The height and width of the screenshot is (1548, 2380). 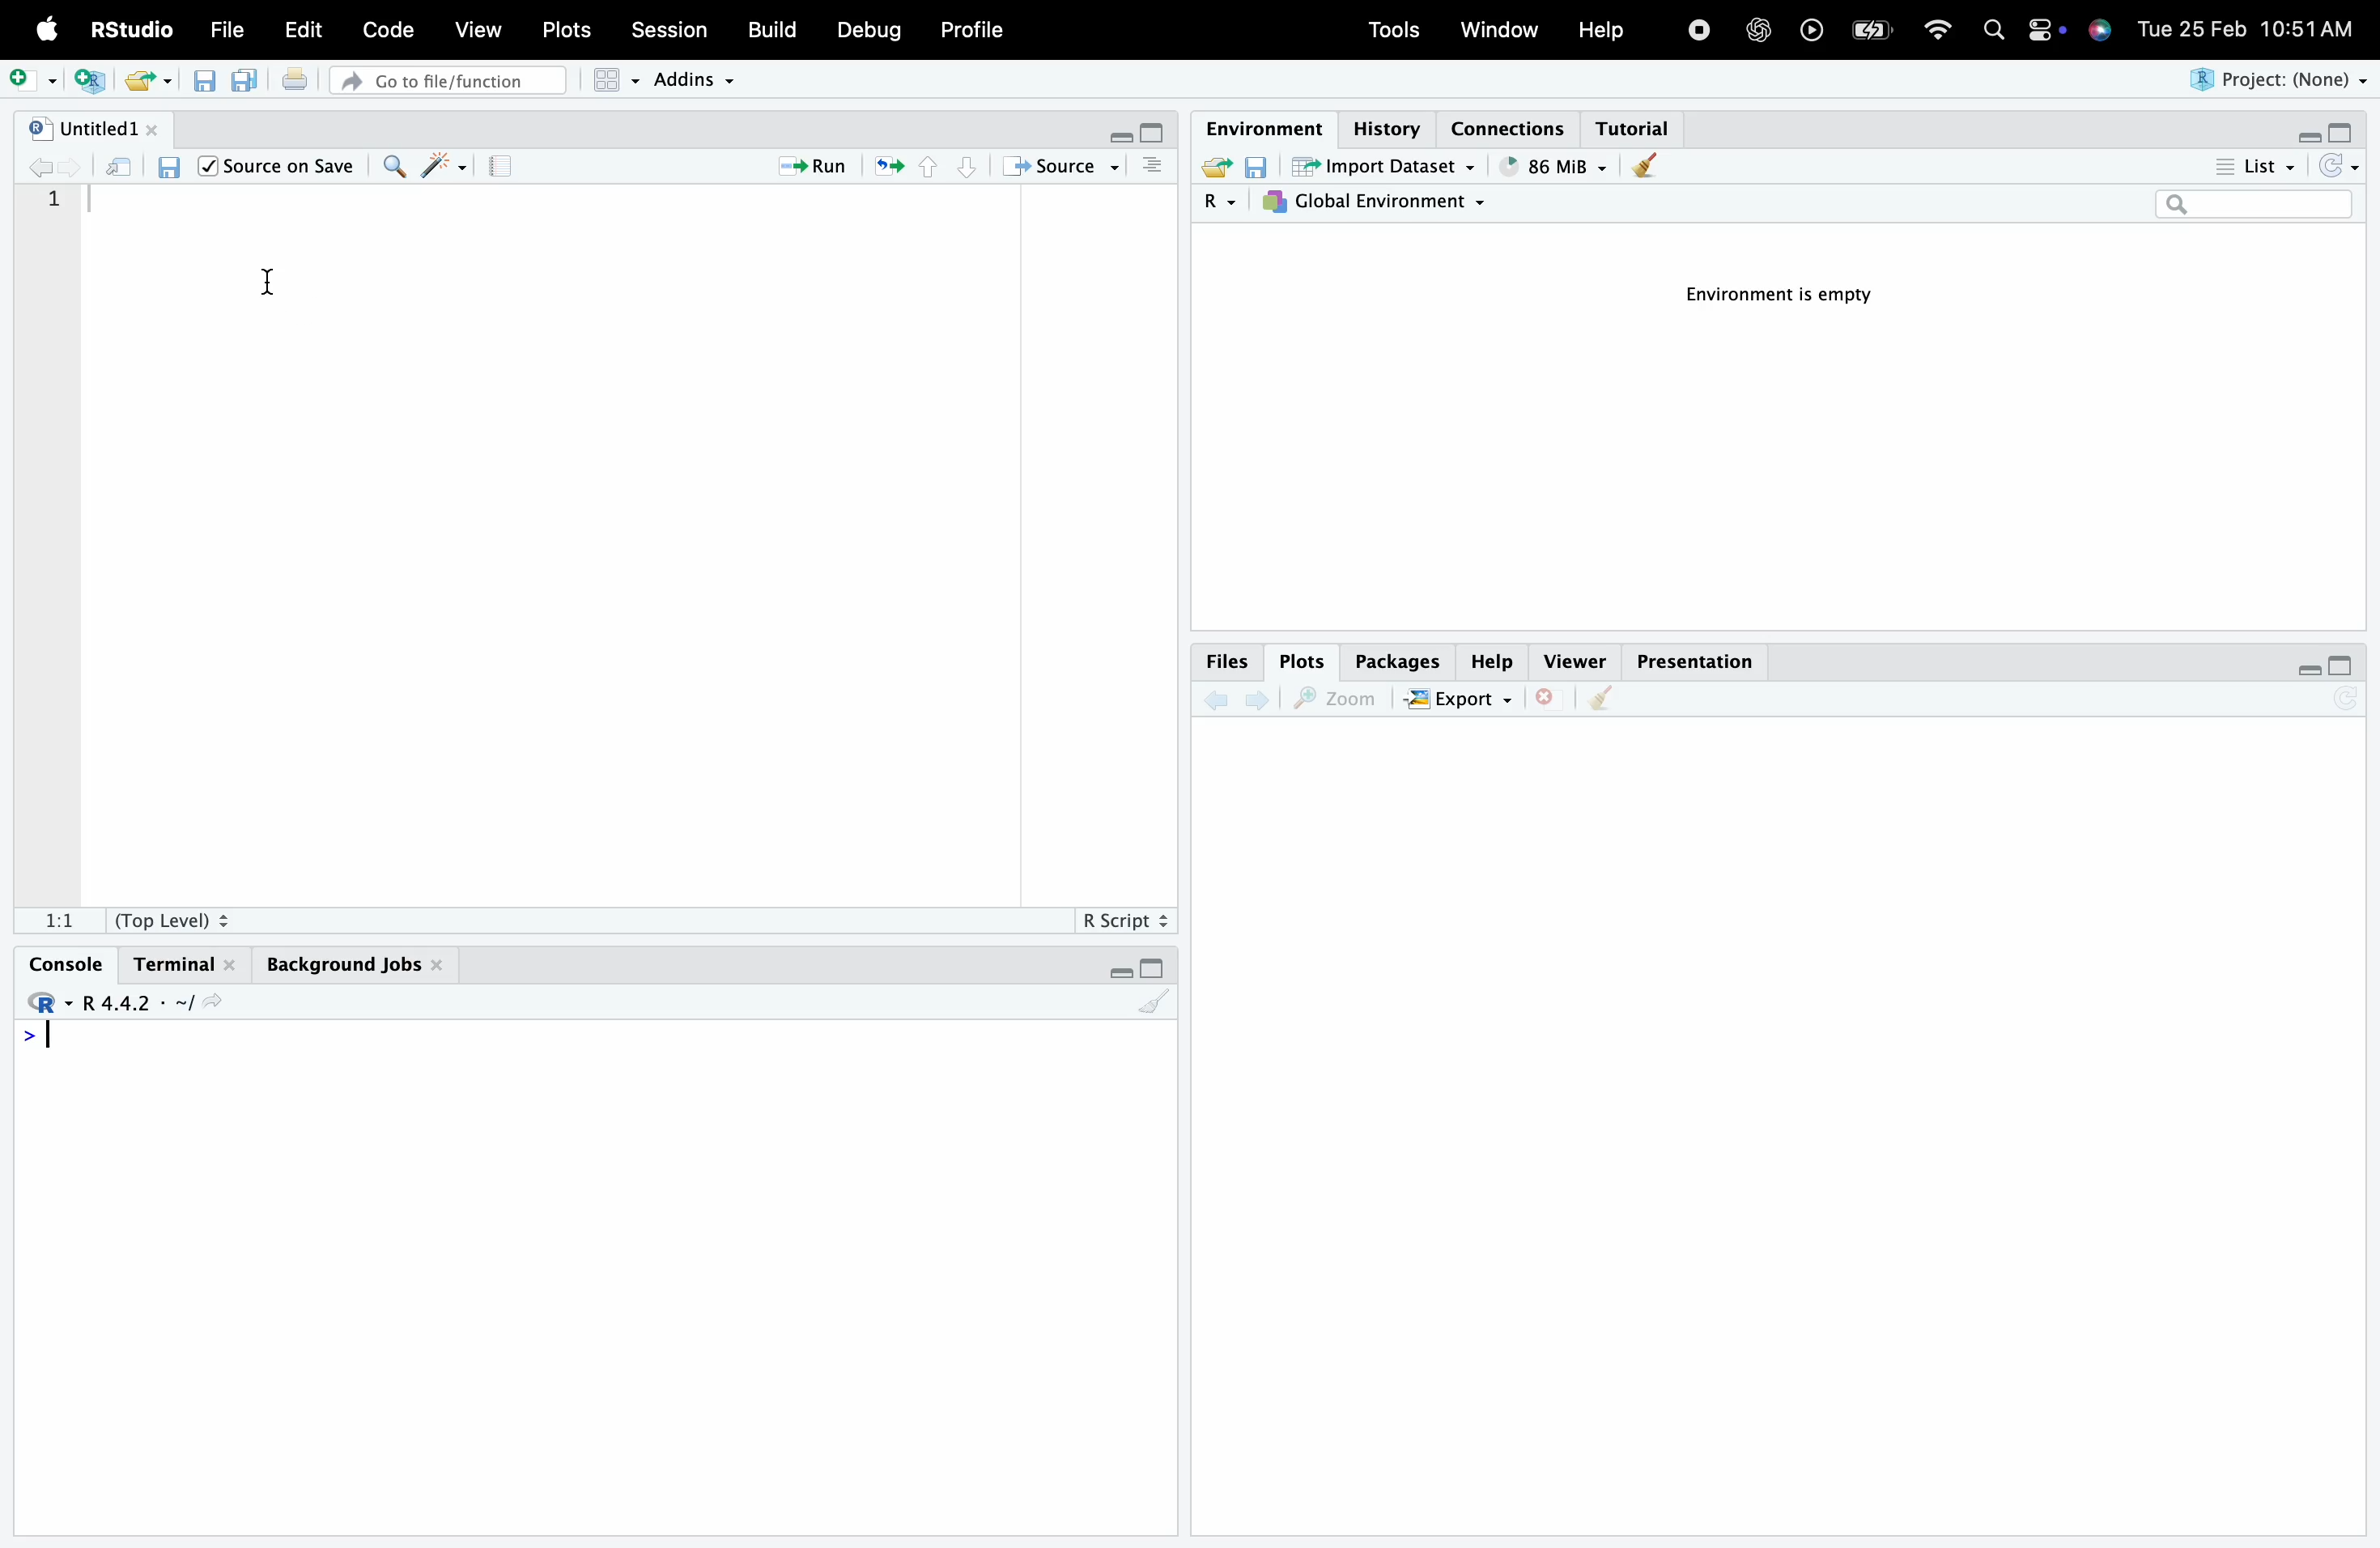 I want to click on Packages, so click(x=1390, y=657).